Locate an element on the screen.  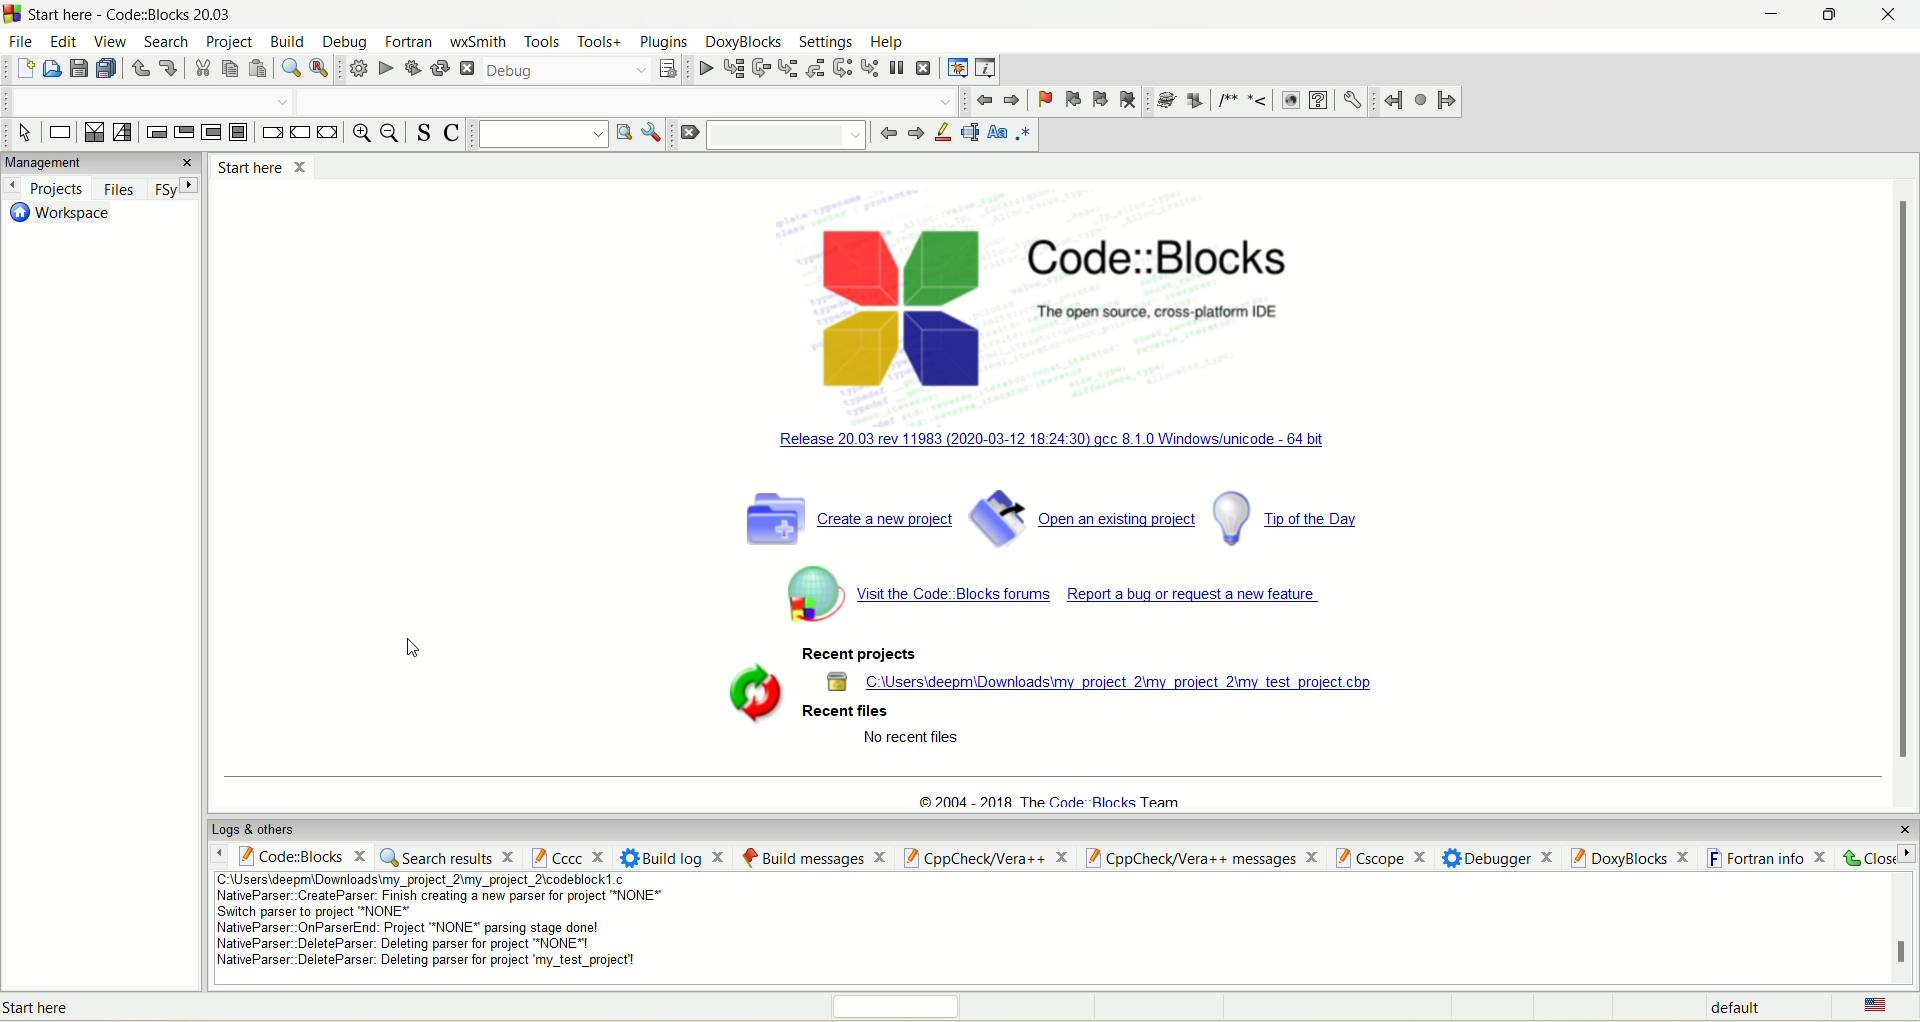
abort is located at coordinates (467, 68).